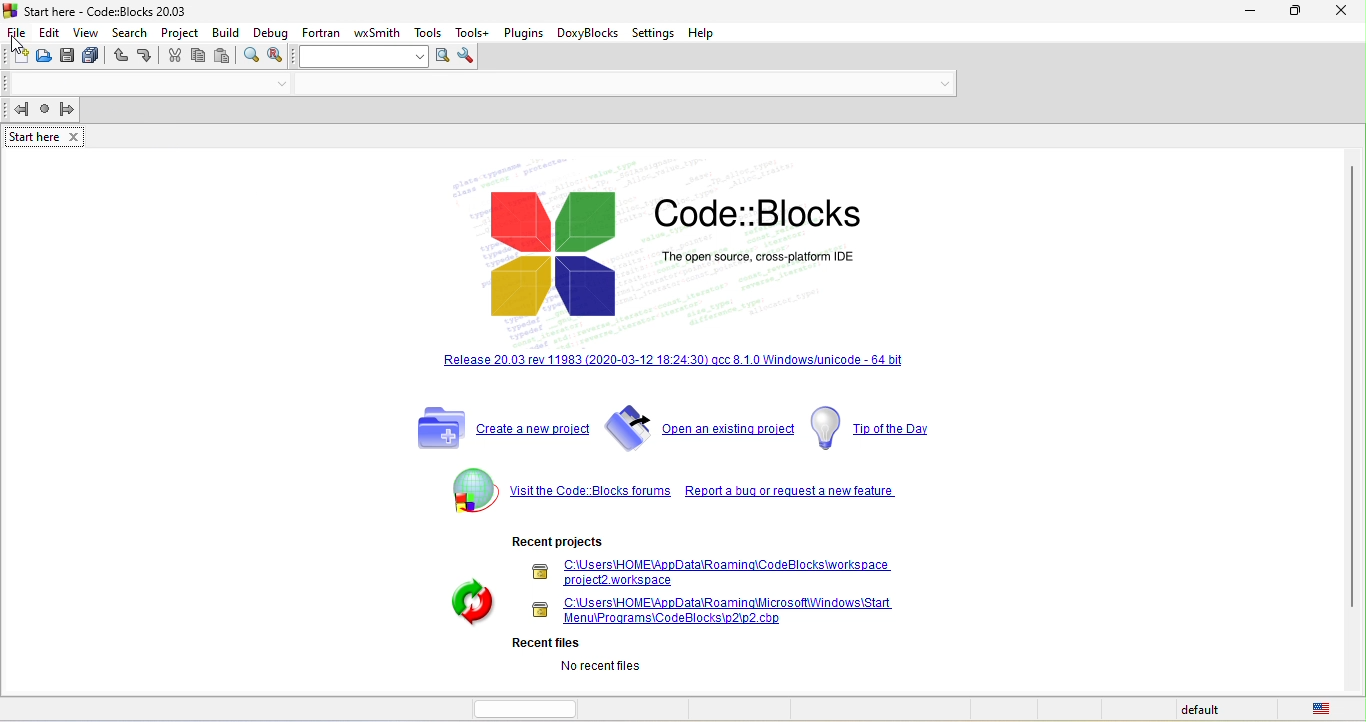 Image resolution: width=1366 pixels, height=722 pixels. What do you see at coordinates (667, 269) in the screenshot?
I see `The open source, cross-platform IDE Release 20.03 rev 11983 (2020-03-12 18:24:30) gcc 8.1.0 Windows/unicode - 64 bit` at bounding box center [667, 269].